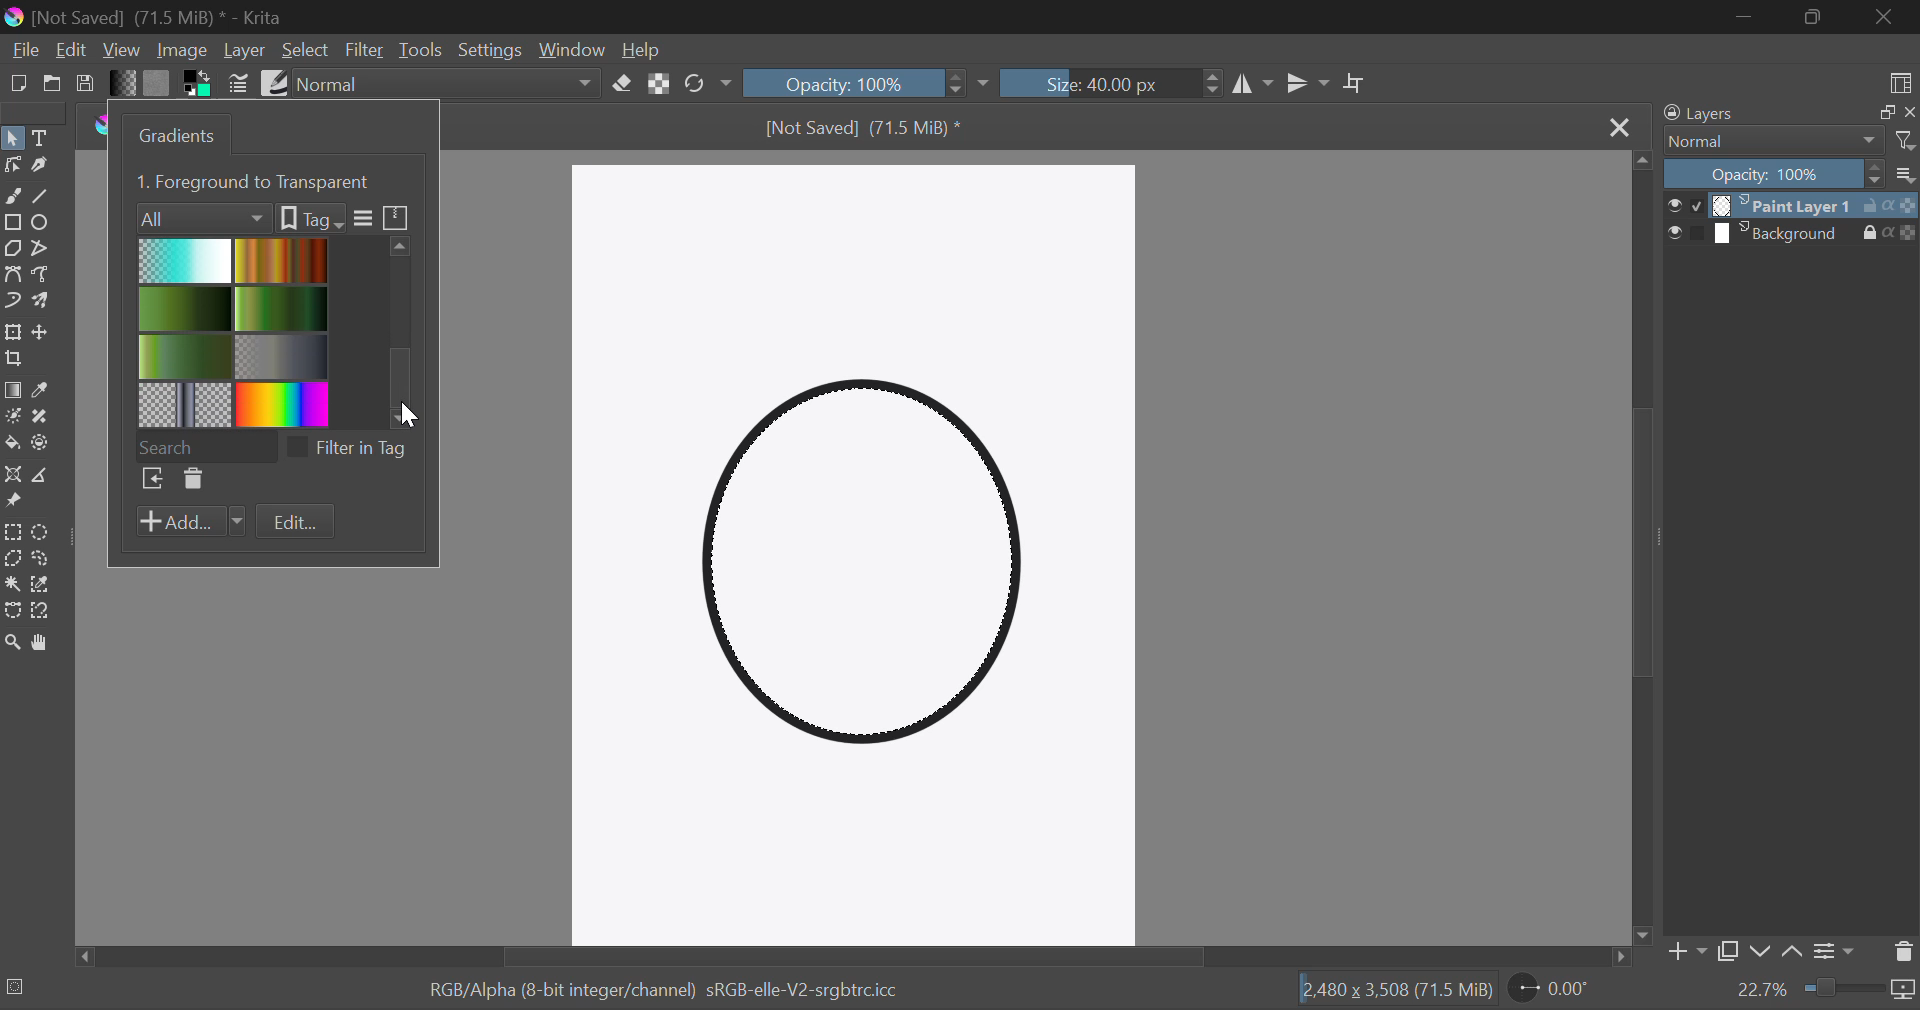  What do you see at coordinates (152, 479) in the screenshot?
I see `Browse ` at bounding box center [152, 479].